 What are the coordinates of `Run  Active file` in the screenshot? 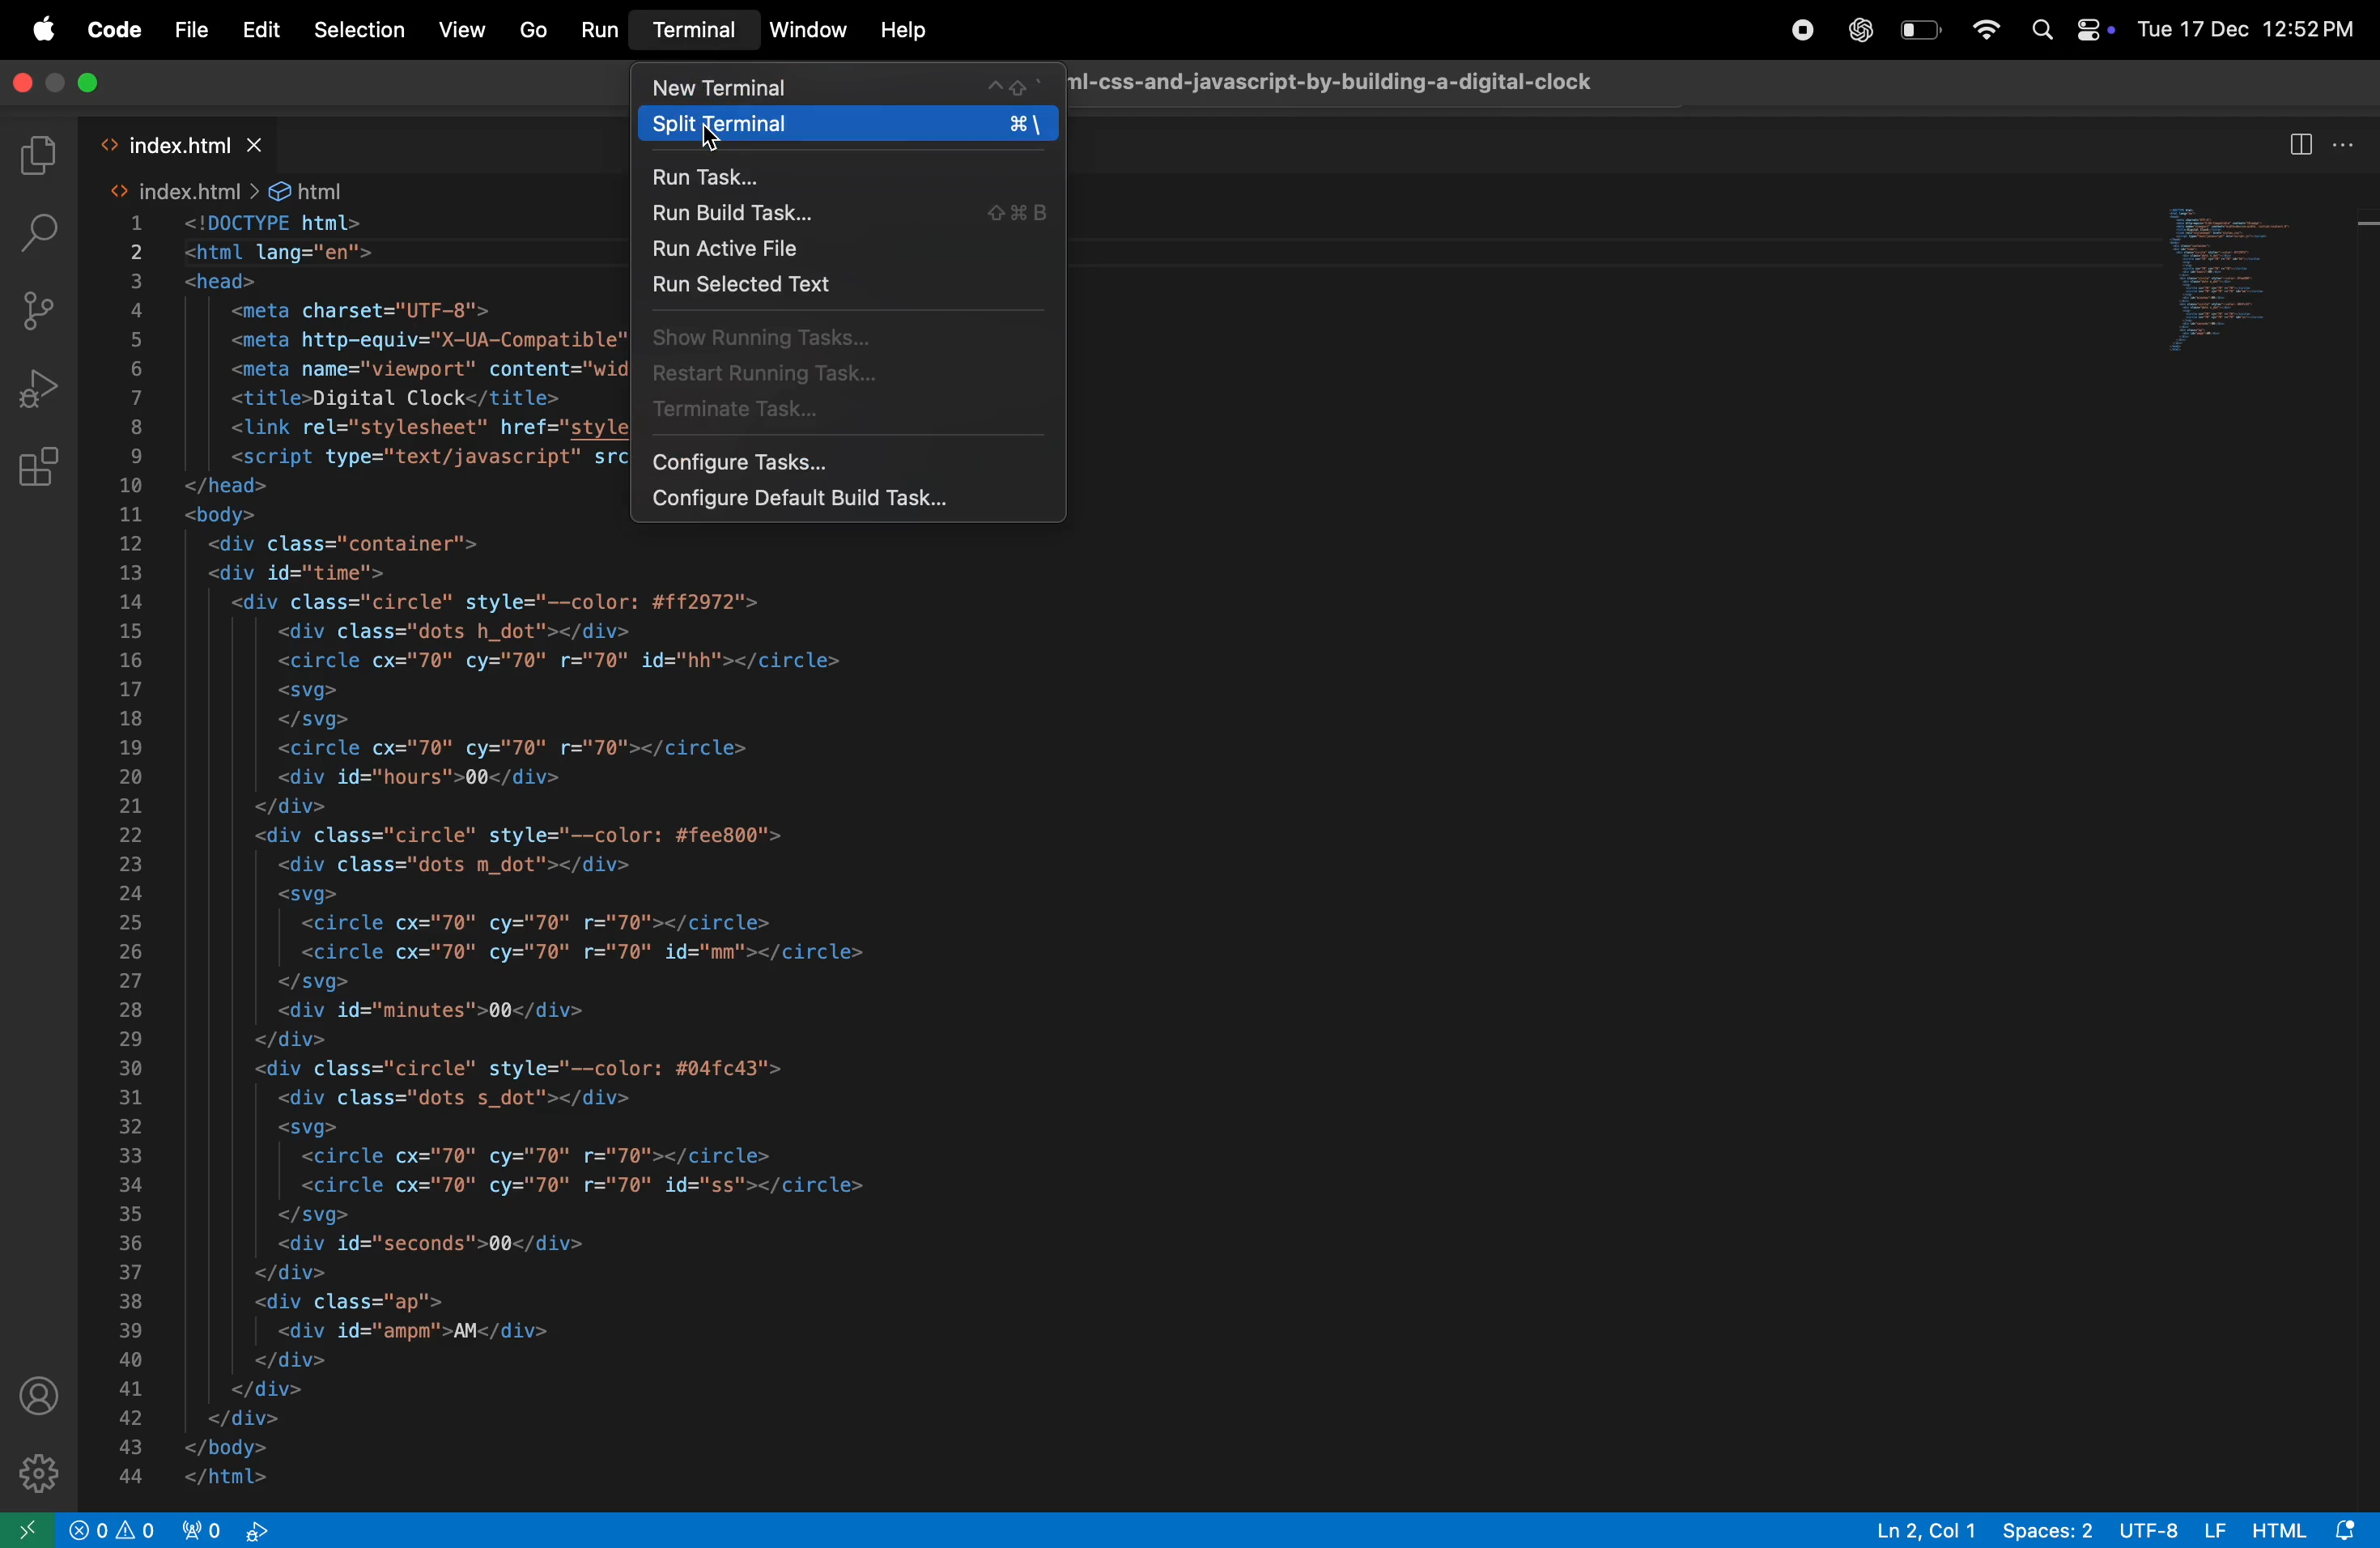 It's located at (848, 249).